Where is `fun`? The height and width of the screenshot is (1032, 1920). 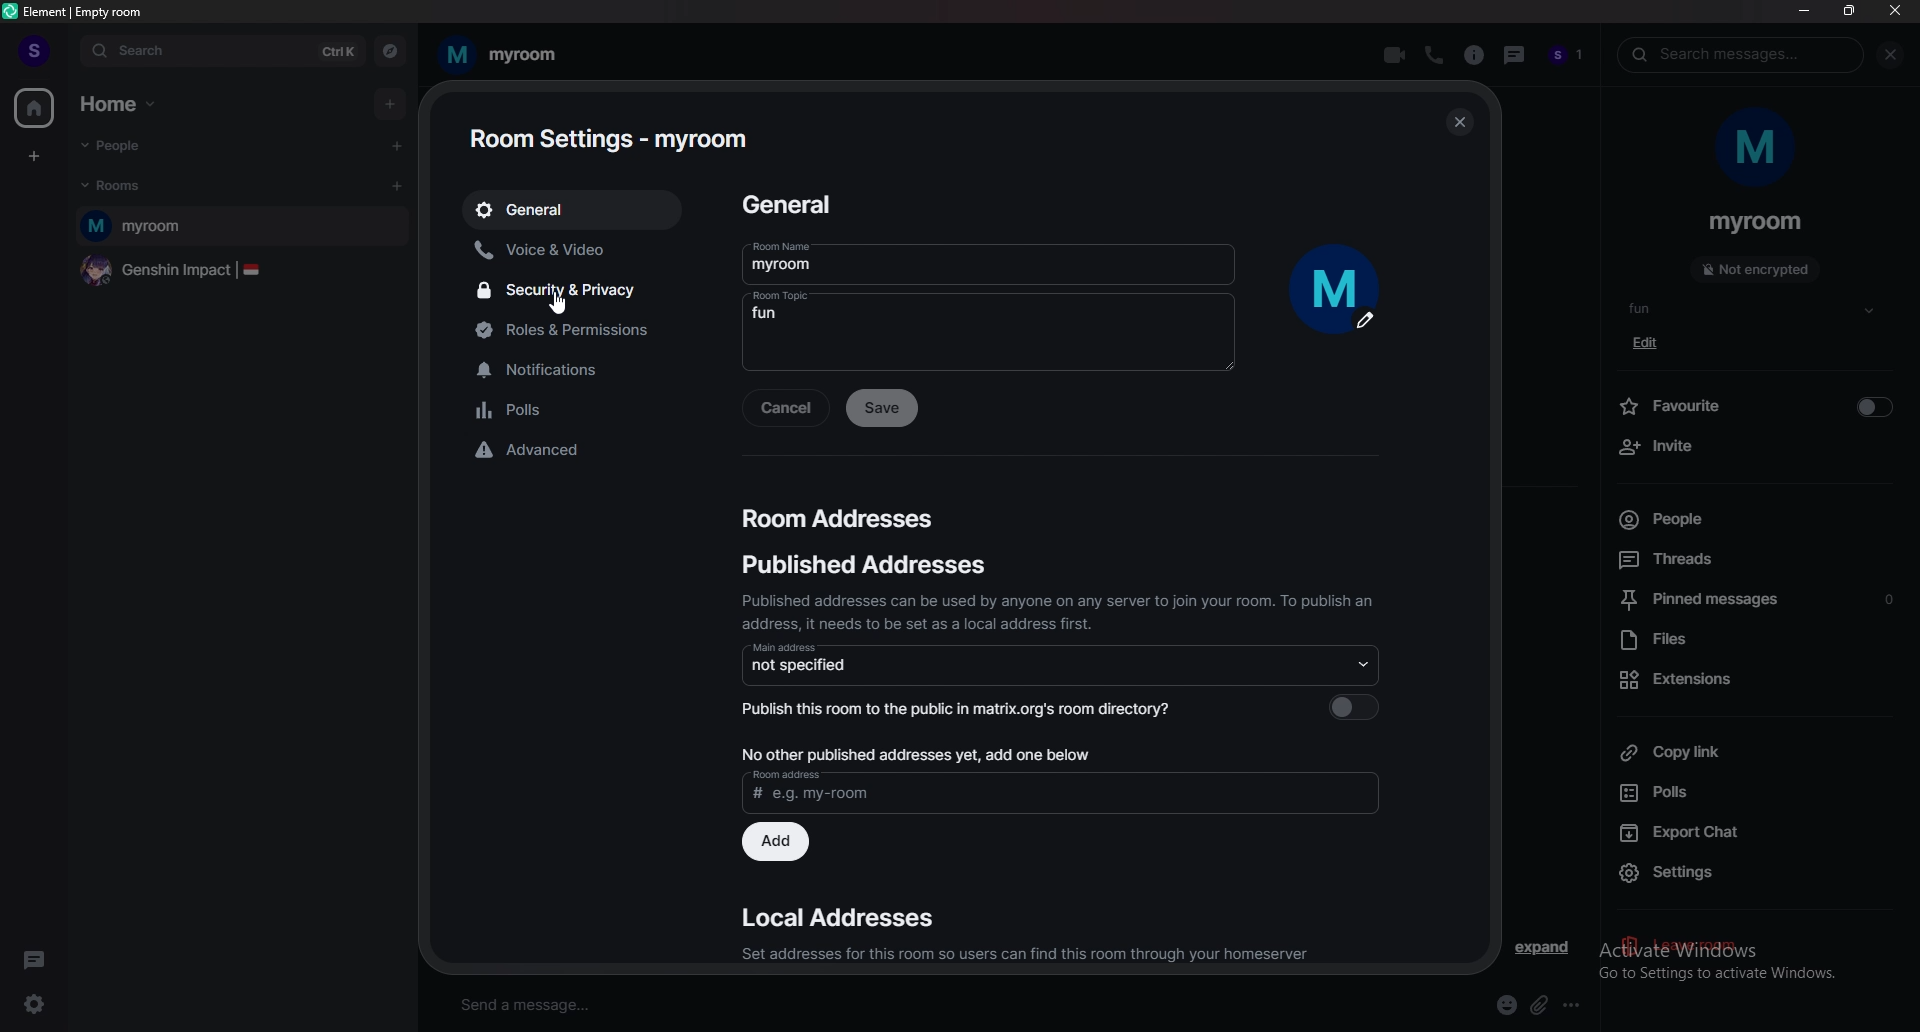
fun is located at coordinates (992, 329).